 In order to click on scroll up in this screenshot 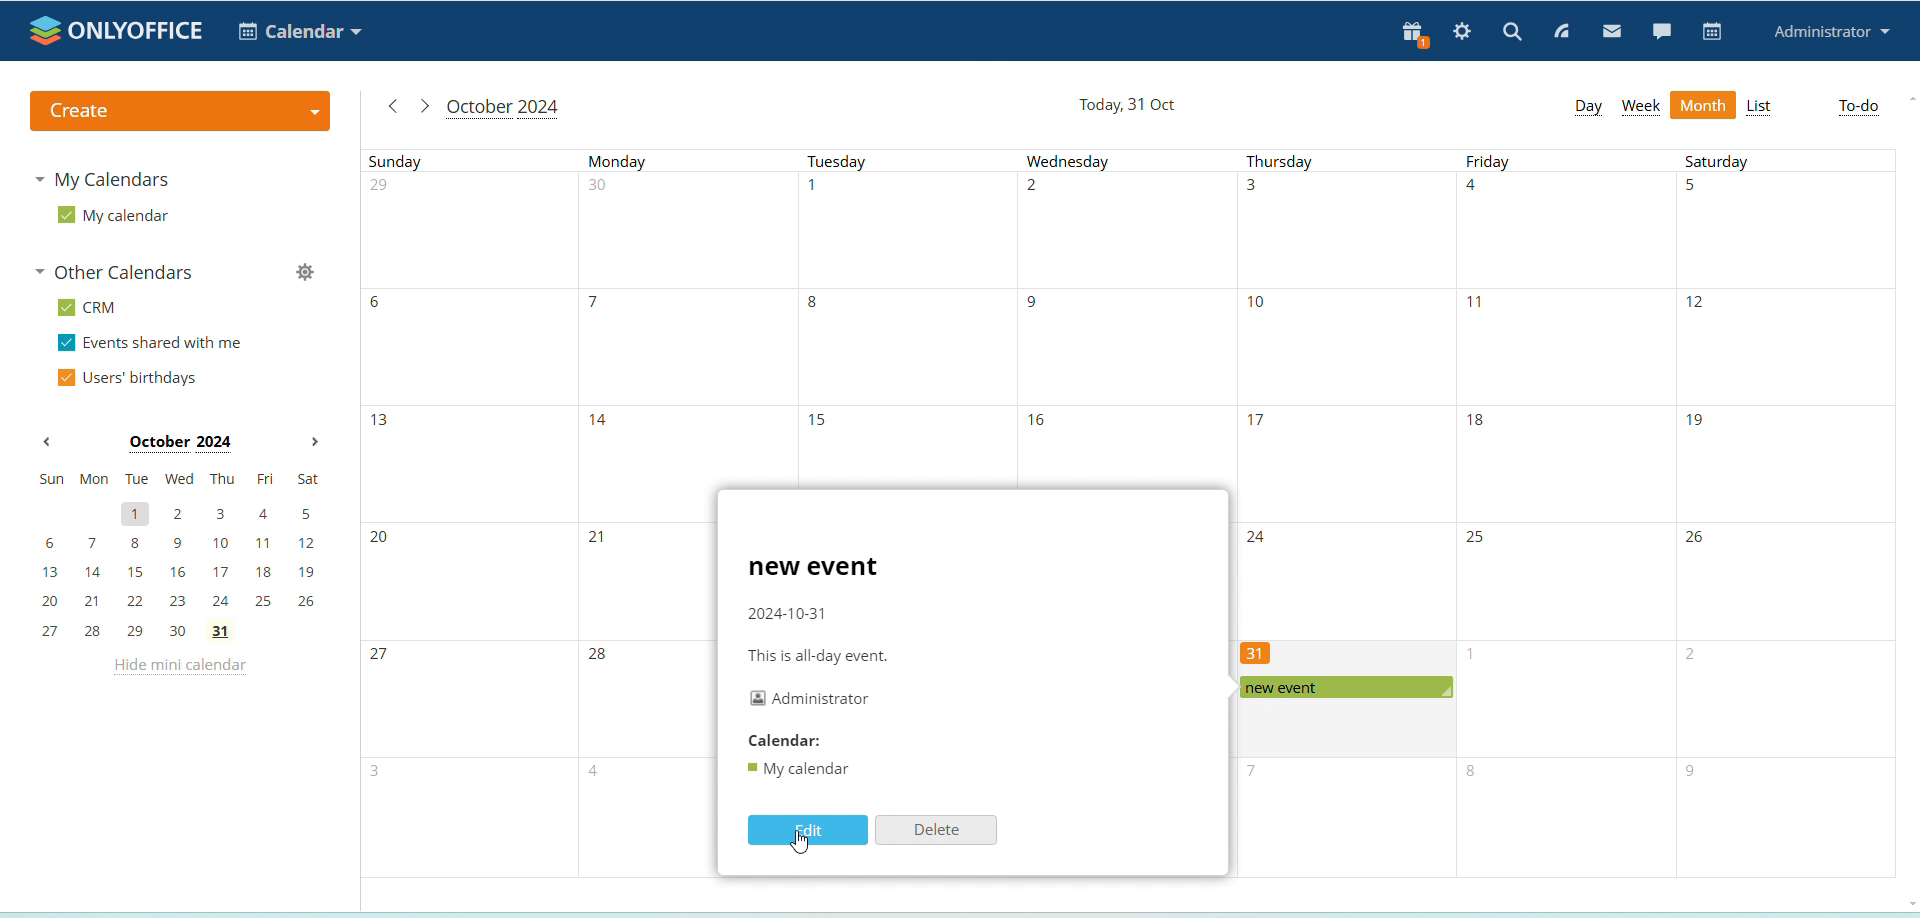, I will do `click(1912, 97)`.